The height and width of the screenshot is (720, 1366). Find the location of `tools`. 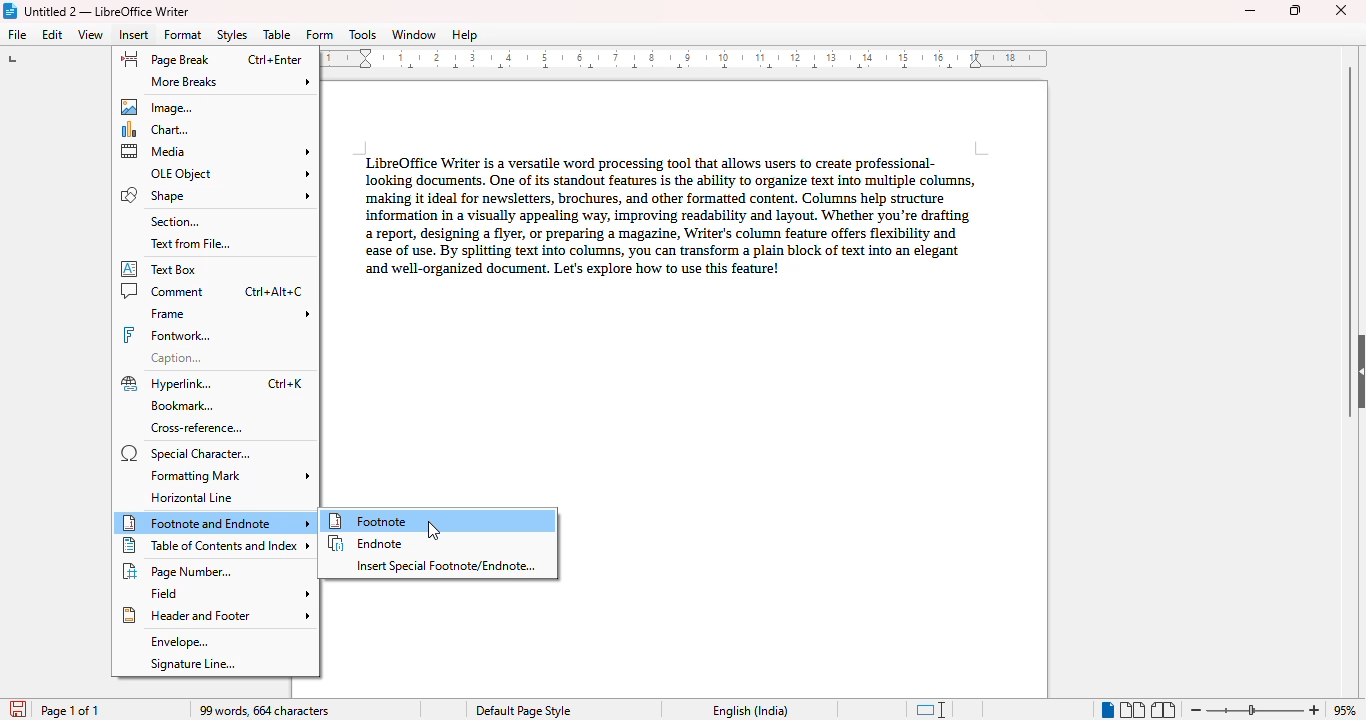

tools is located at coordinates (363, 35).